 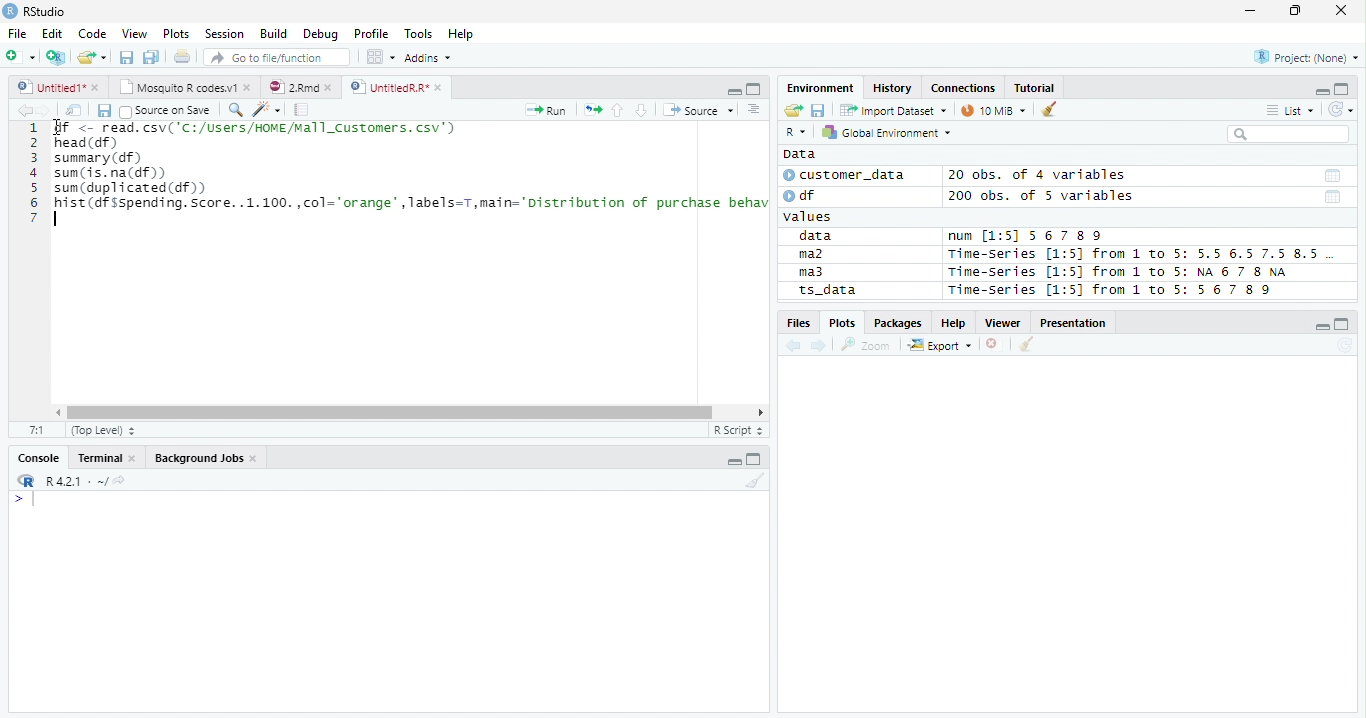 I want to click on Code Tools, so click(x=266, y=110).